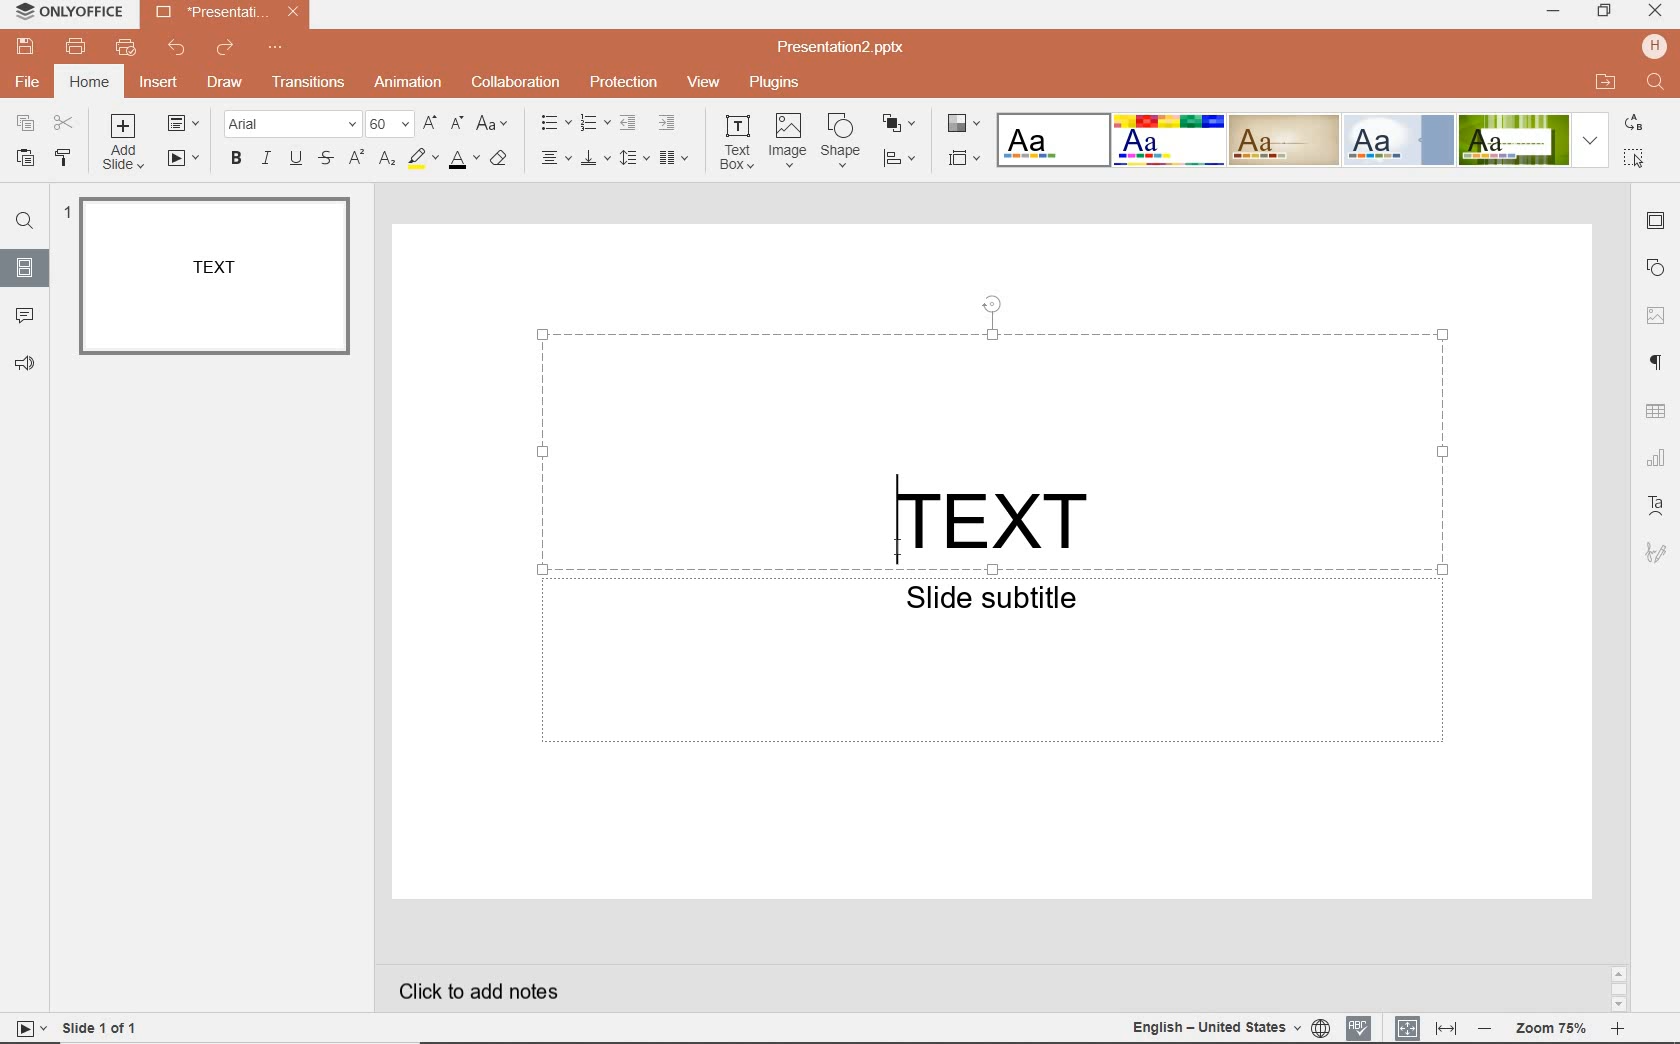  What do you see at coordinates (994, 667) in the screenshot?
I see `TEXT FIELD` at bounding box center [994, 667].